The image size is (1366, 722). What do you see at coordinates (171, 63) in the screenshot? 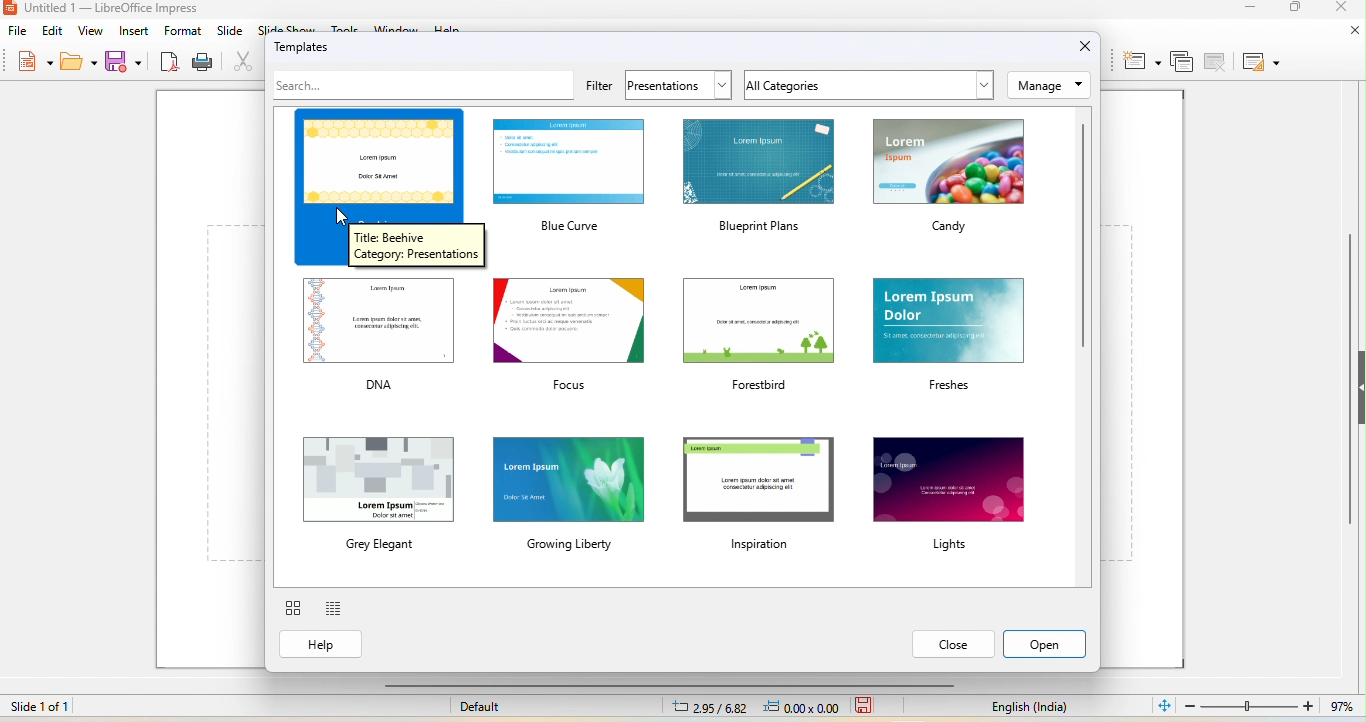
I see `export as pdf` at bounding box center [171, 63].